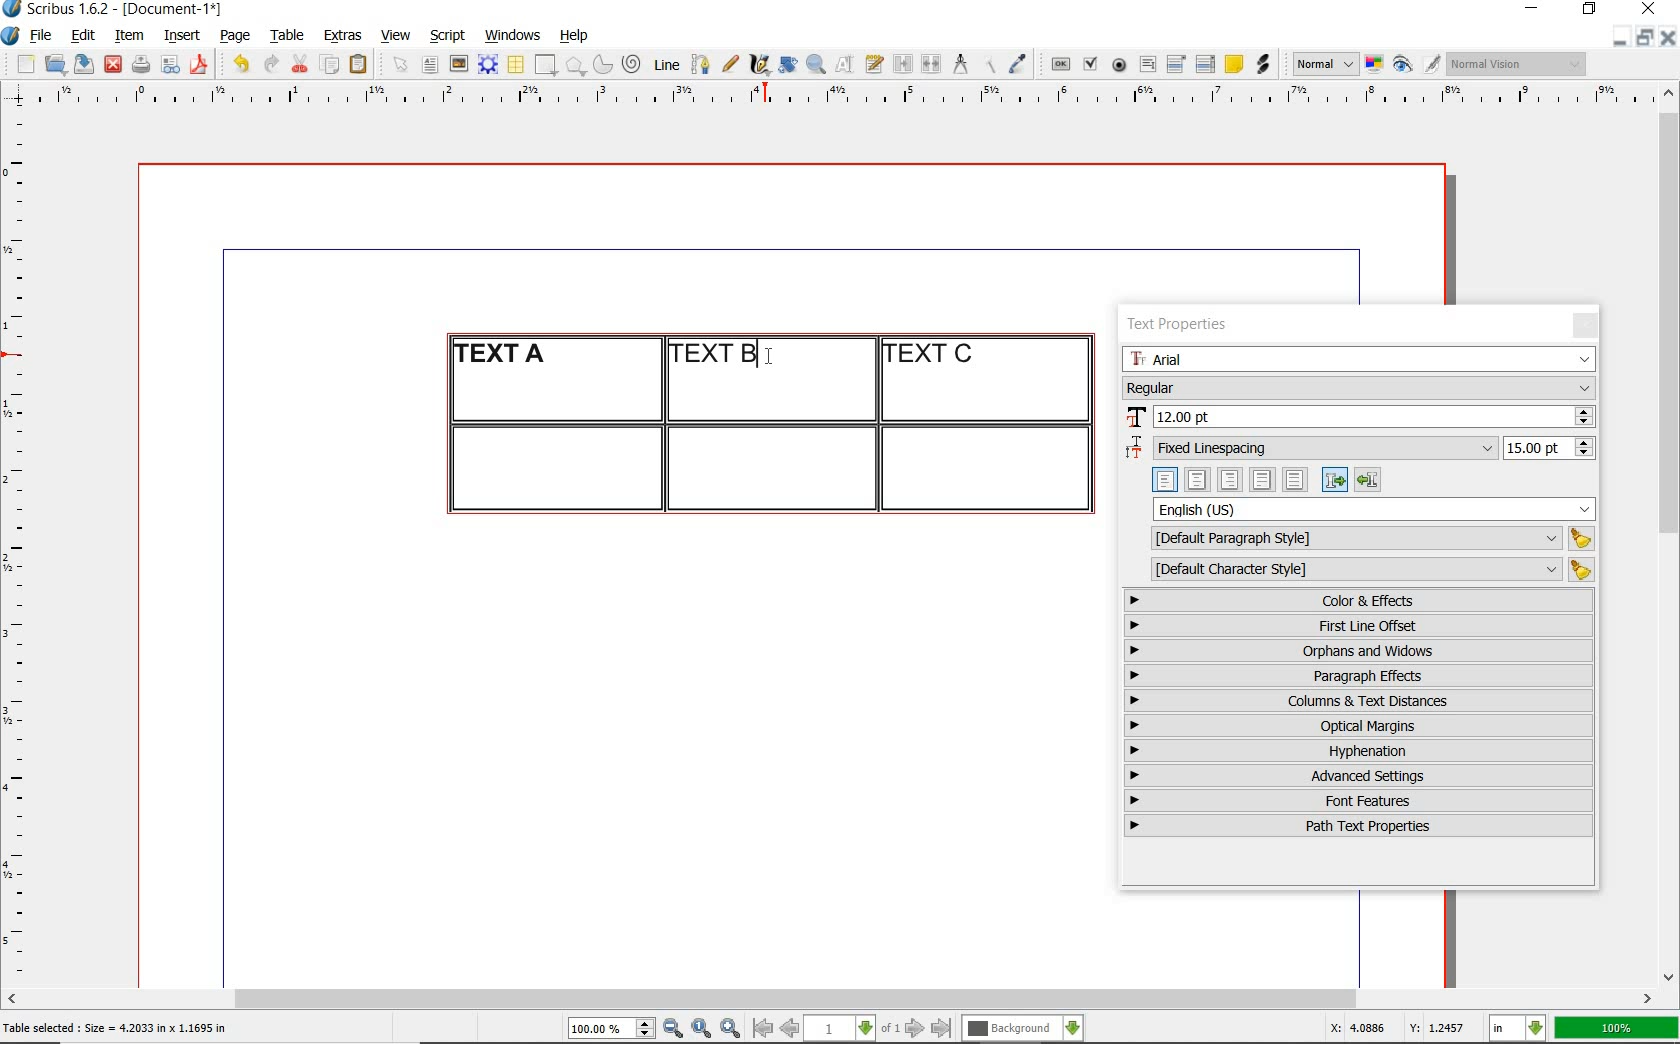 The height and width of the screenshot is (1044, 1680). Describe the element at coordinates (1357, 652) in the screenshot. I see `orphans & windows` at that location.